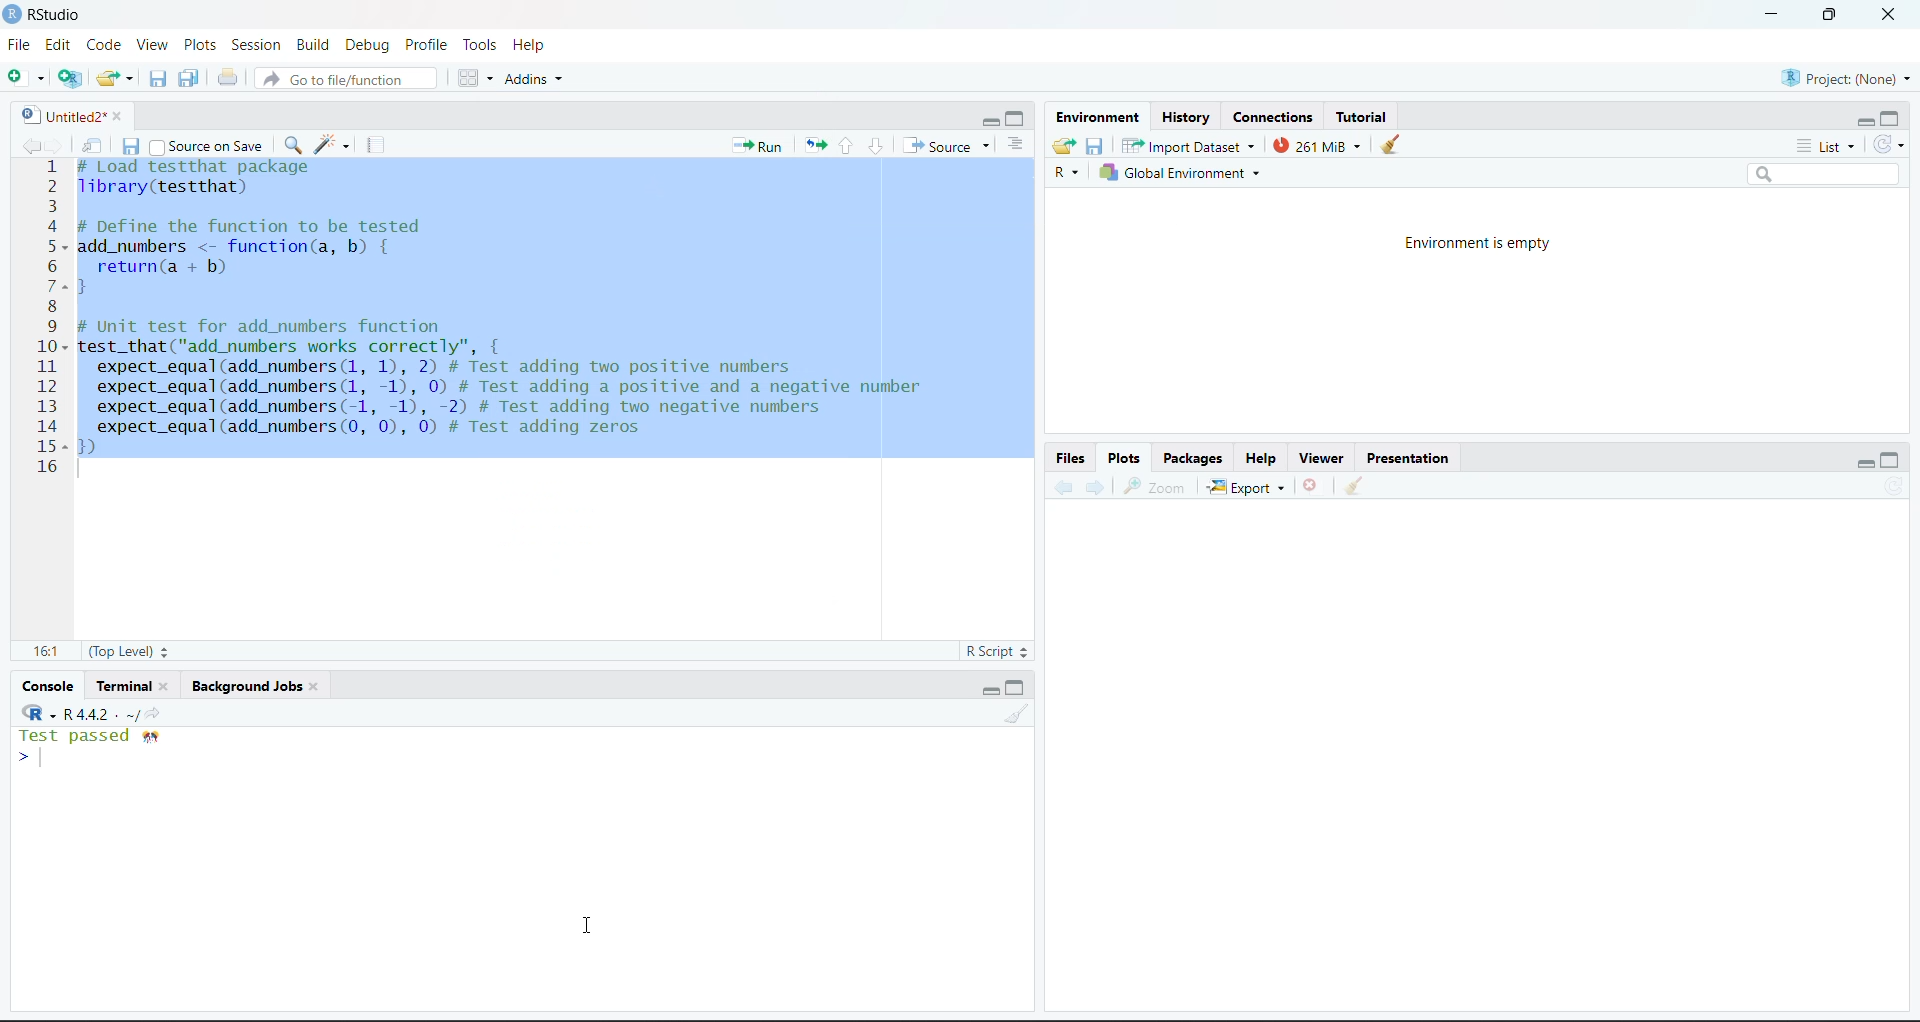 The image size is (1920, 1022). Describe the element at coordinates (50, 320) in the screenshot. I see `Numbering line` at that location.